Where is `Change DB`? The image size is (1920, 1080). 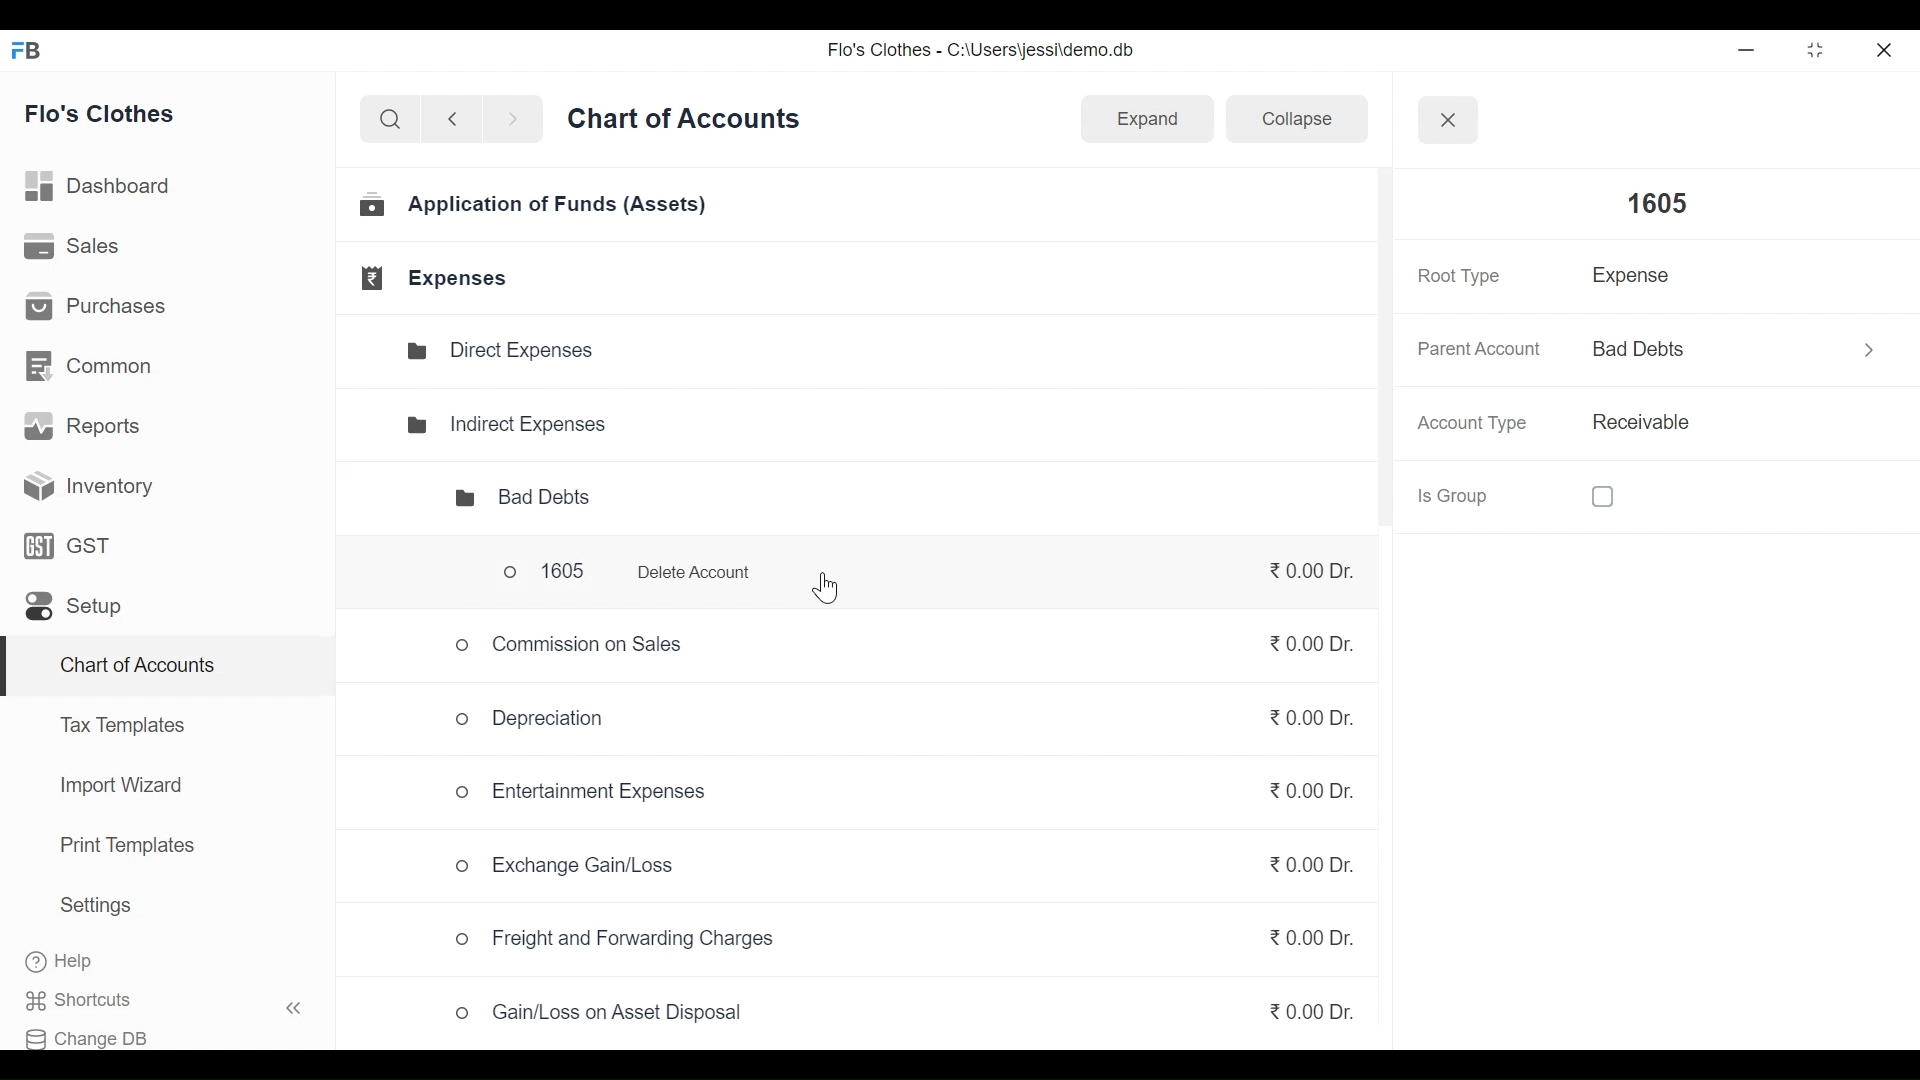
Change DB is located at coordinates (97, 1034).